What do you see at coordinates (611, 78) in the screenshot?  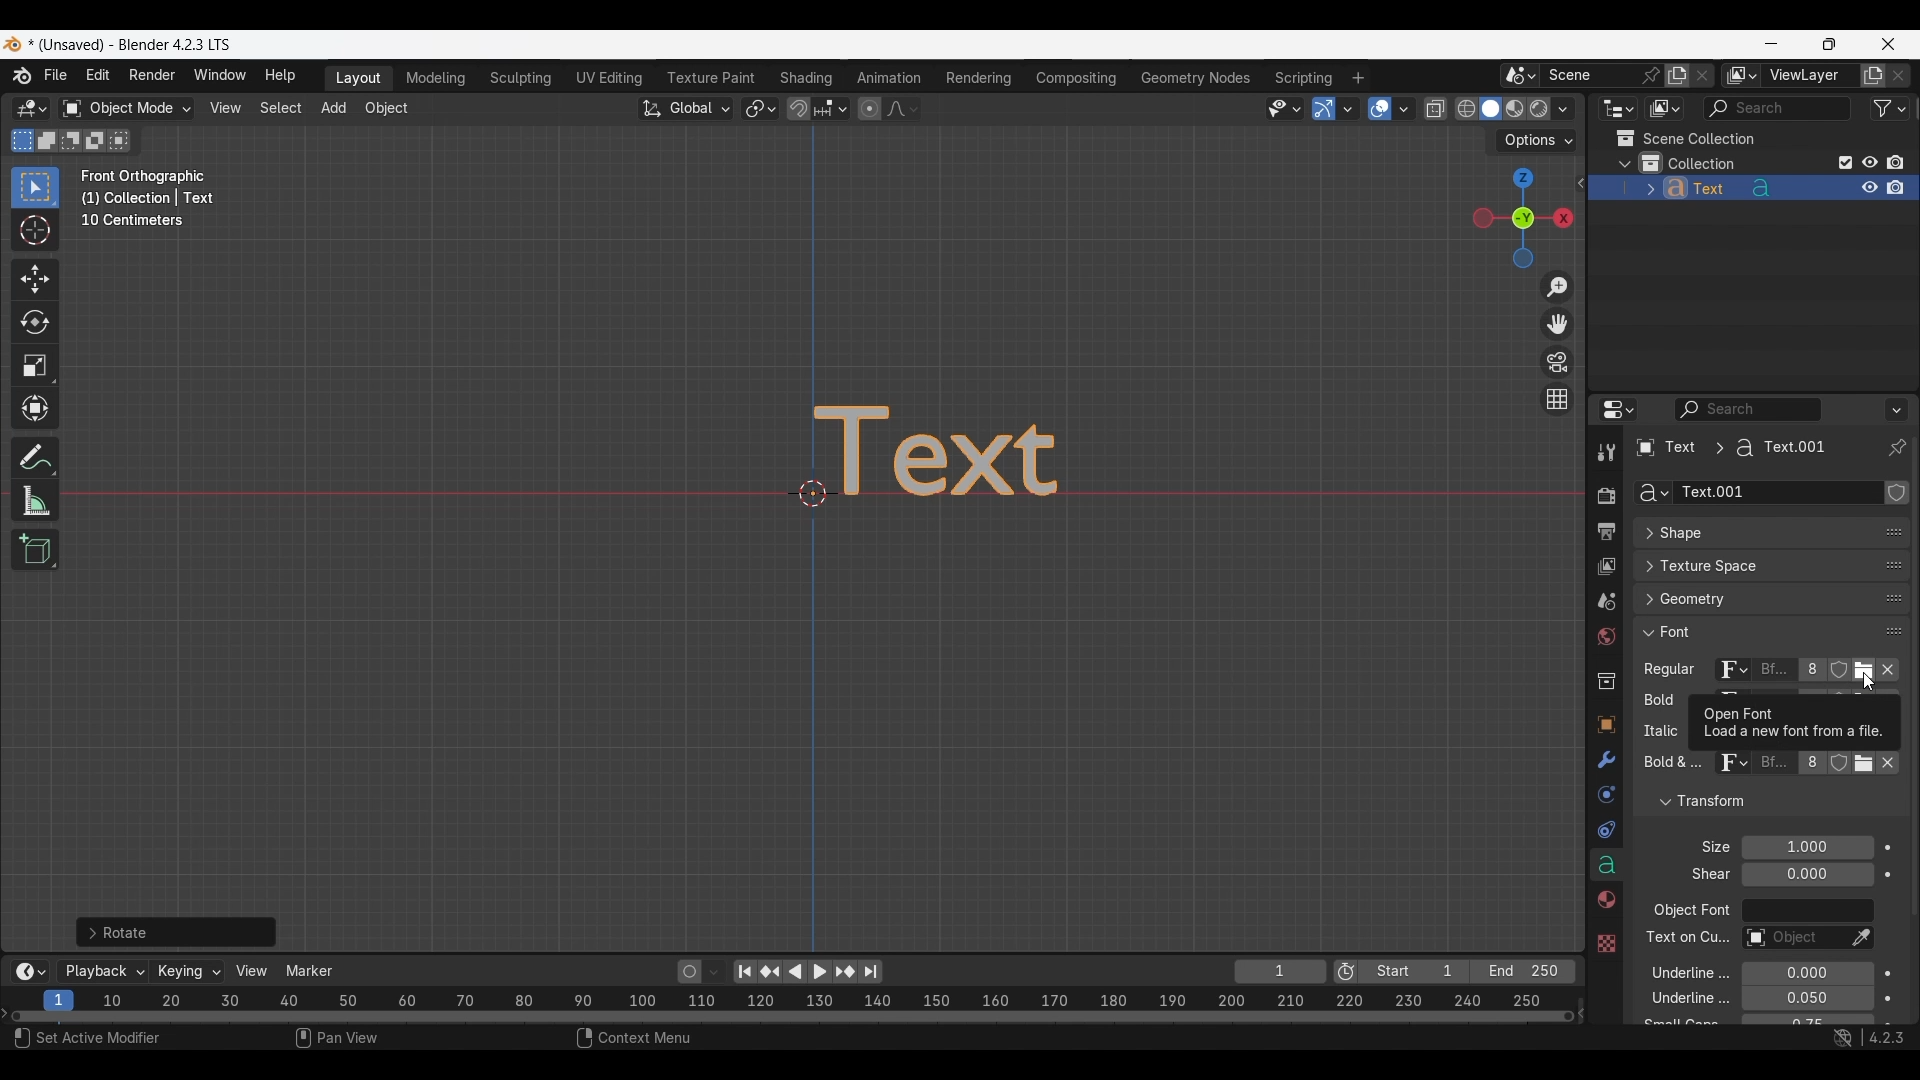 I see `UV Editing workspace` at bounding box center [611, 78].